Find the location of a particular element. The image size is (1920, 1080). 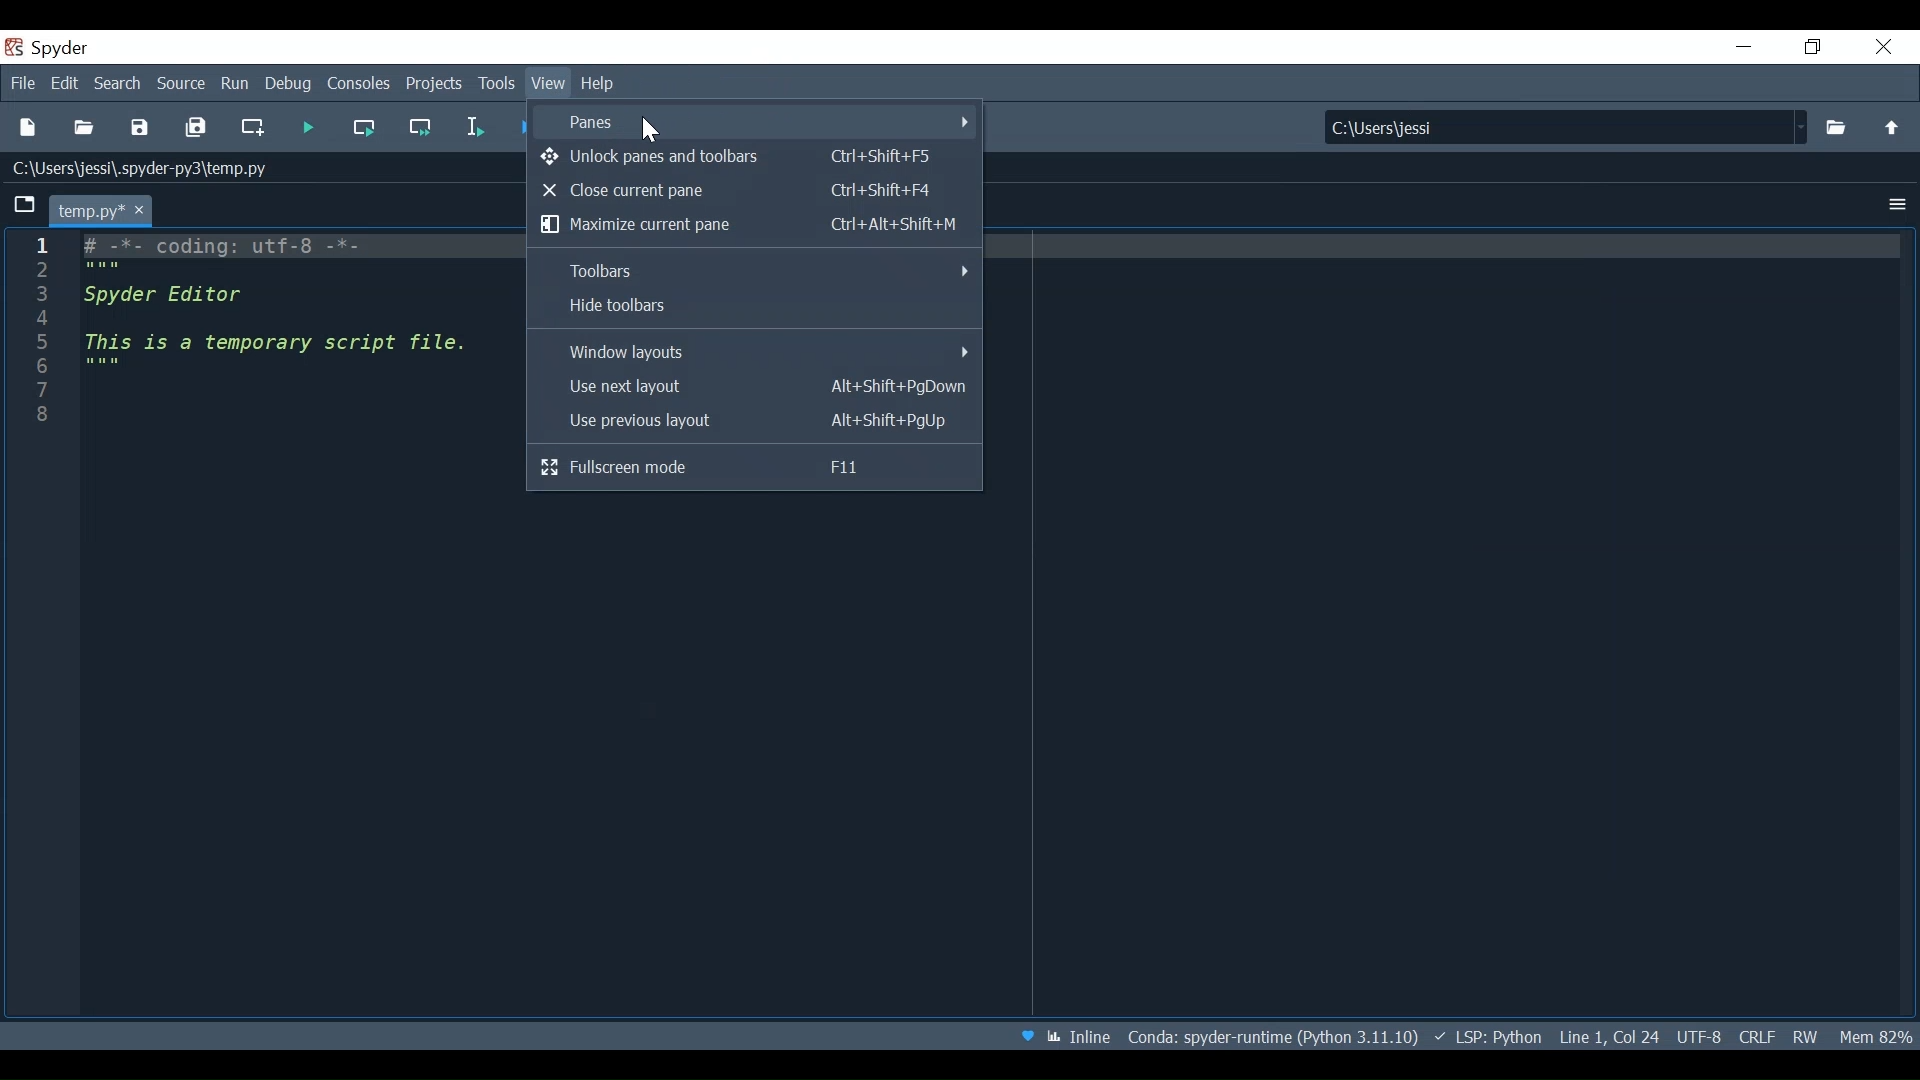

Save All current file is located at coordinates (195, 130).